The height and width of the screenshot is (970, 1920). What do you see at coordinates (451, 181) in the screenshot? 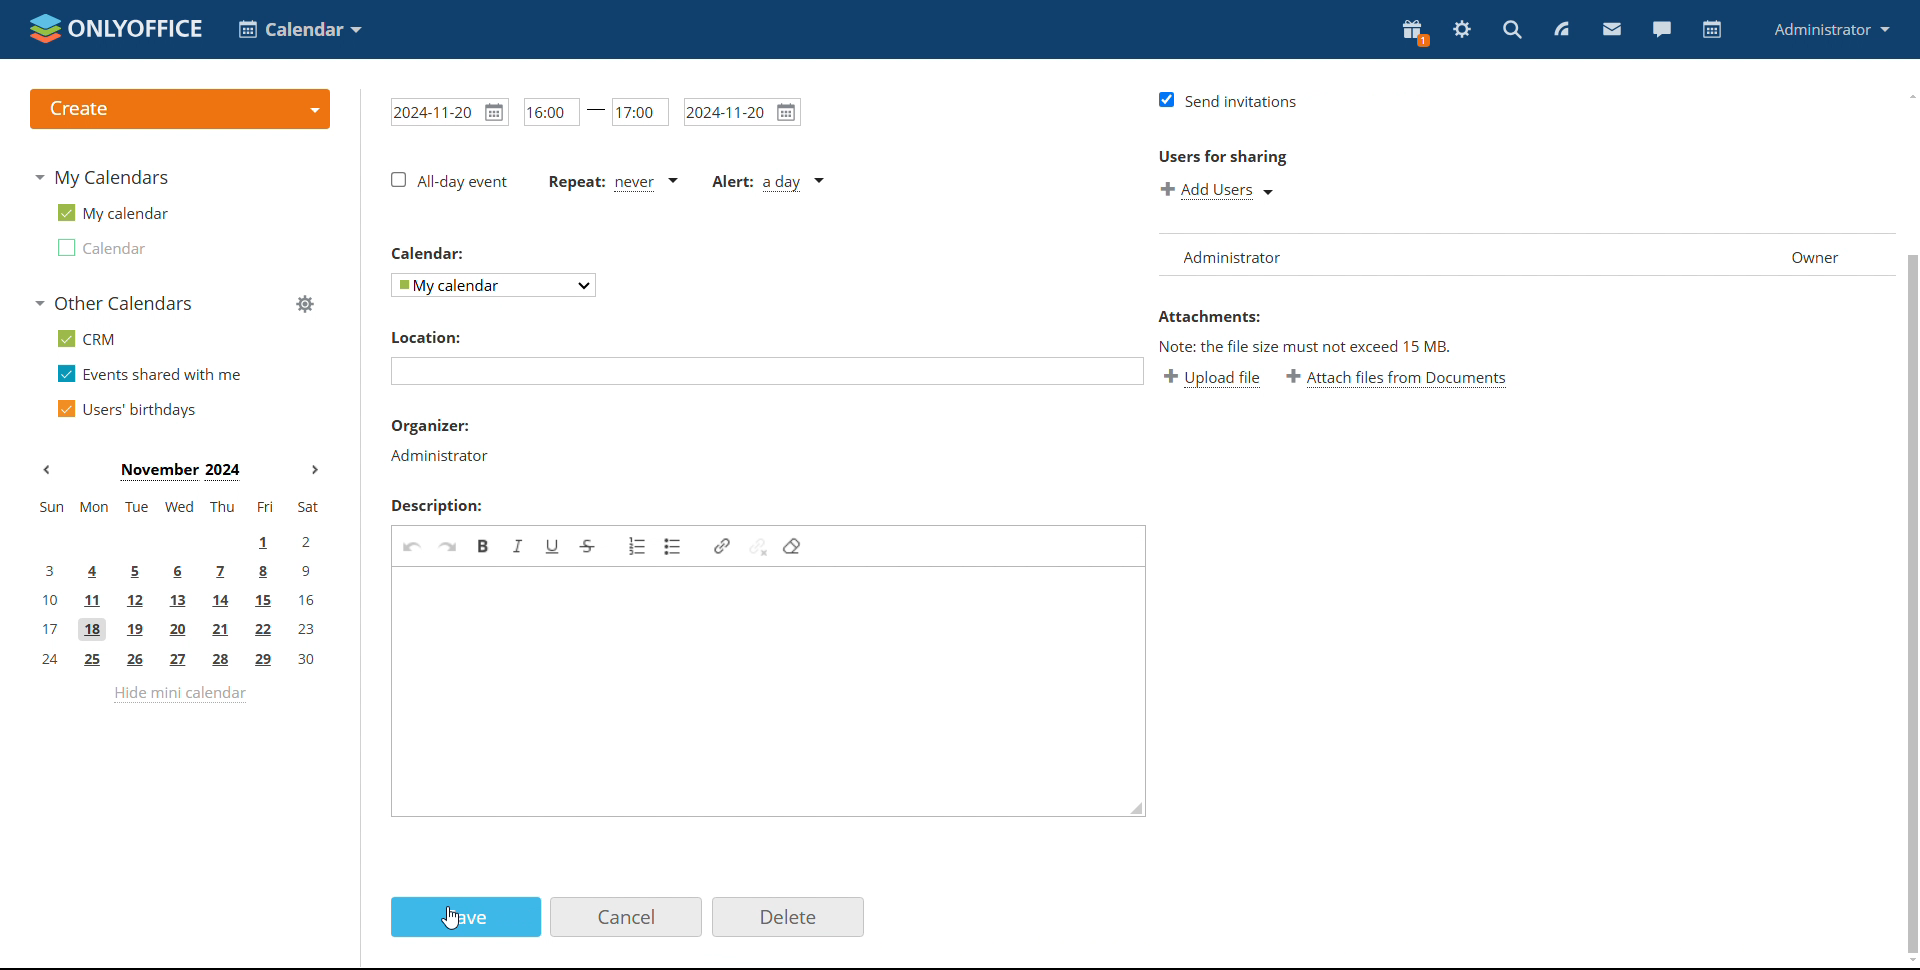
I see `all-day event checkbox` at bounding box center [451, 181].